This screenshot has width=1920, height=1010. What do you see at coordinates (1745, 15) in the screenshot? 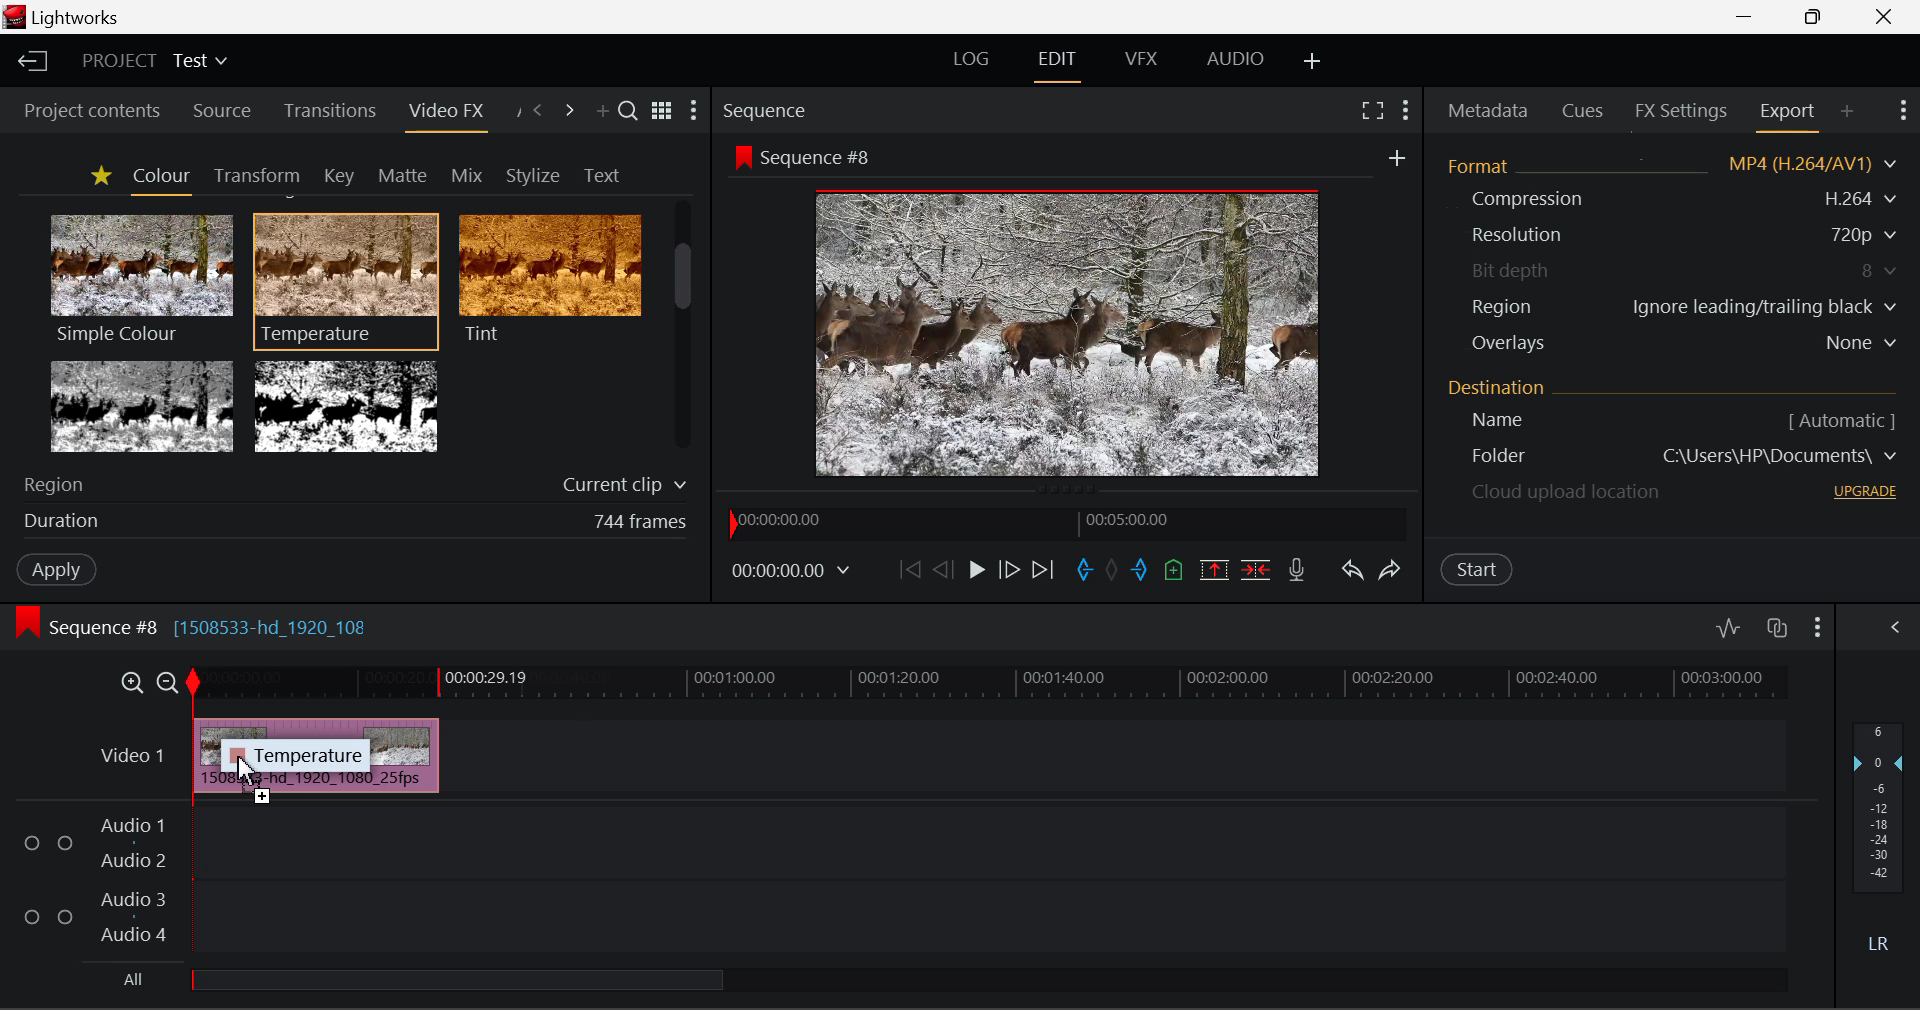
I see `Restore Down` at bounding box center [1745, 15].